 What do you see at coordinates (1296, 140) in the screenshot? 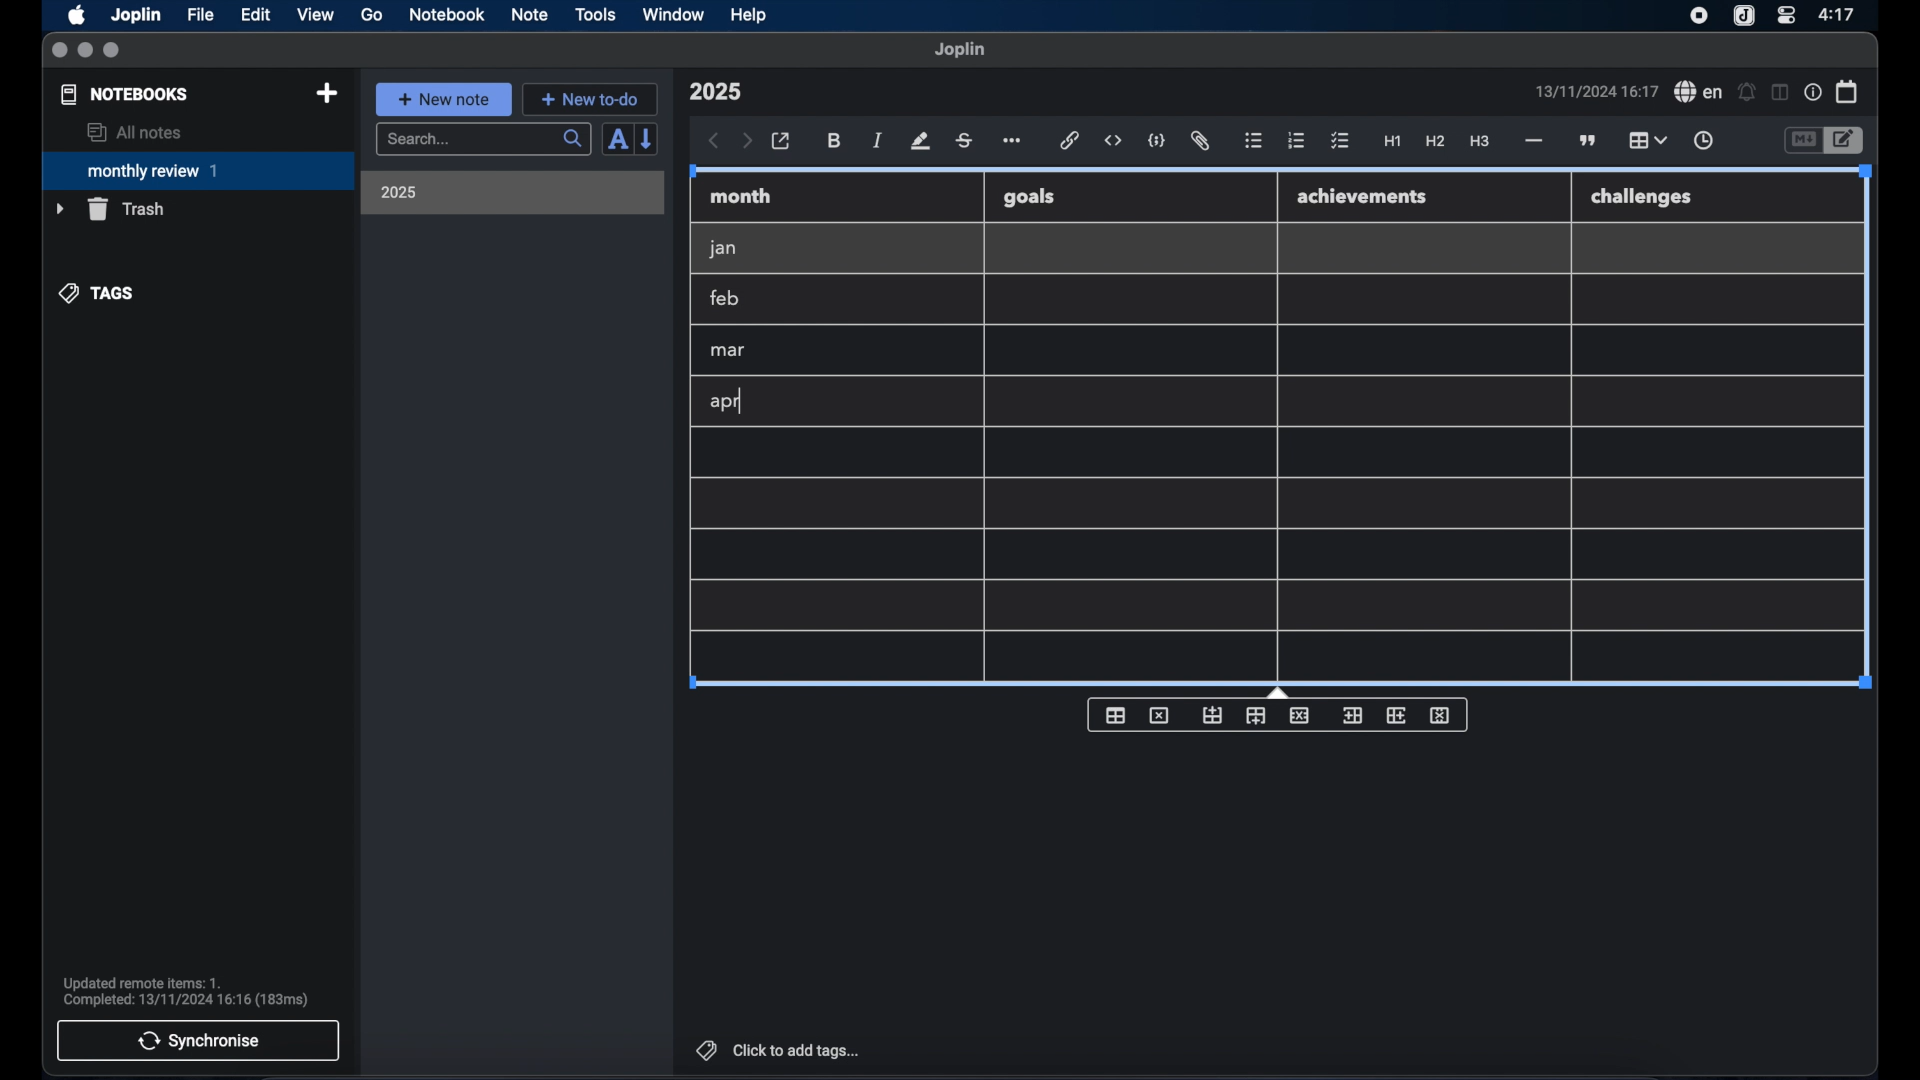
I see `numbered list` at bounding box center [1296, 140].